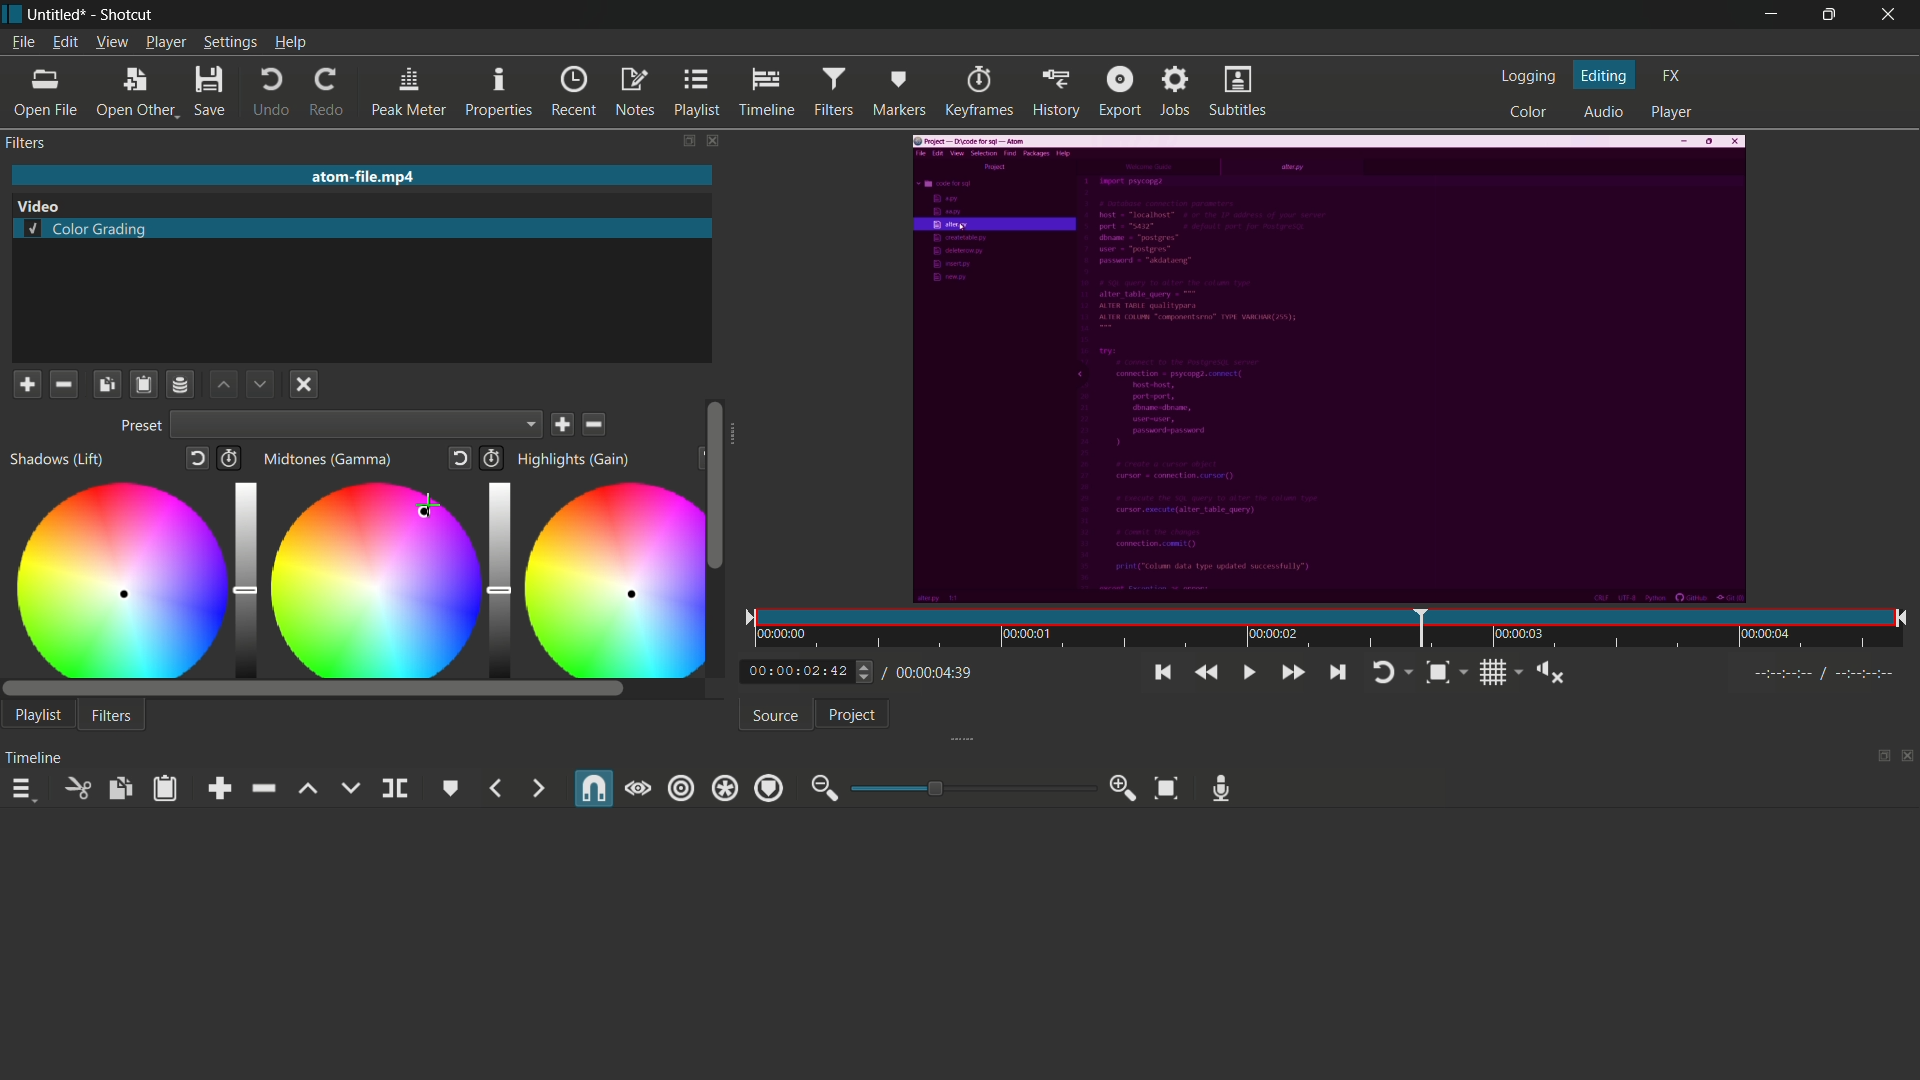 This screenshot has height=1080, width=1920. Describe the element at coordinates (74, 788) in the screenshot. I see `cut` at that location.